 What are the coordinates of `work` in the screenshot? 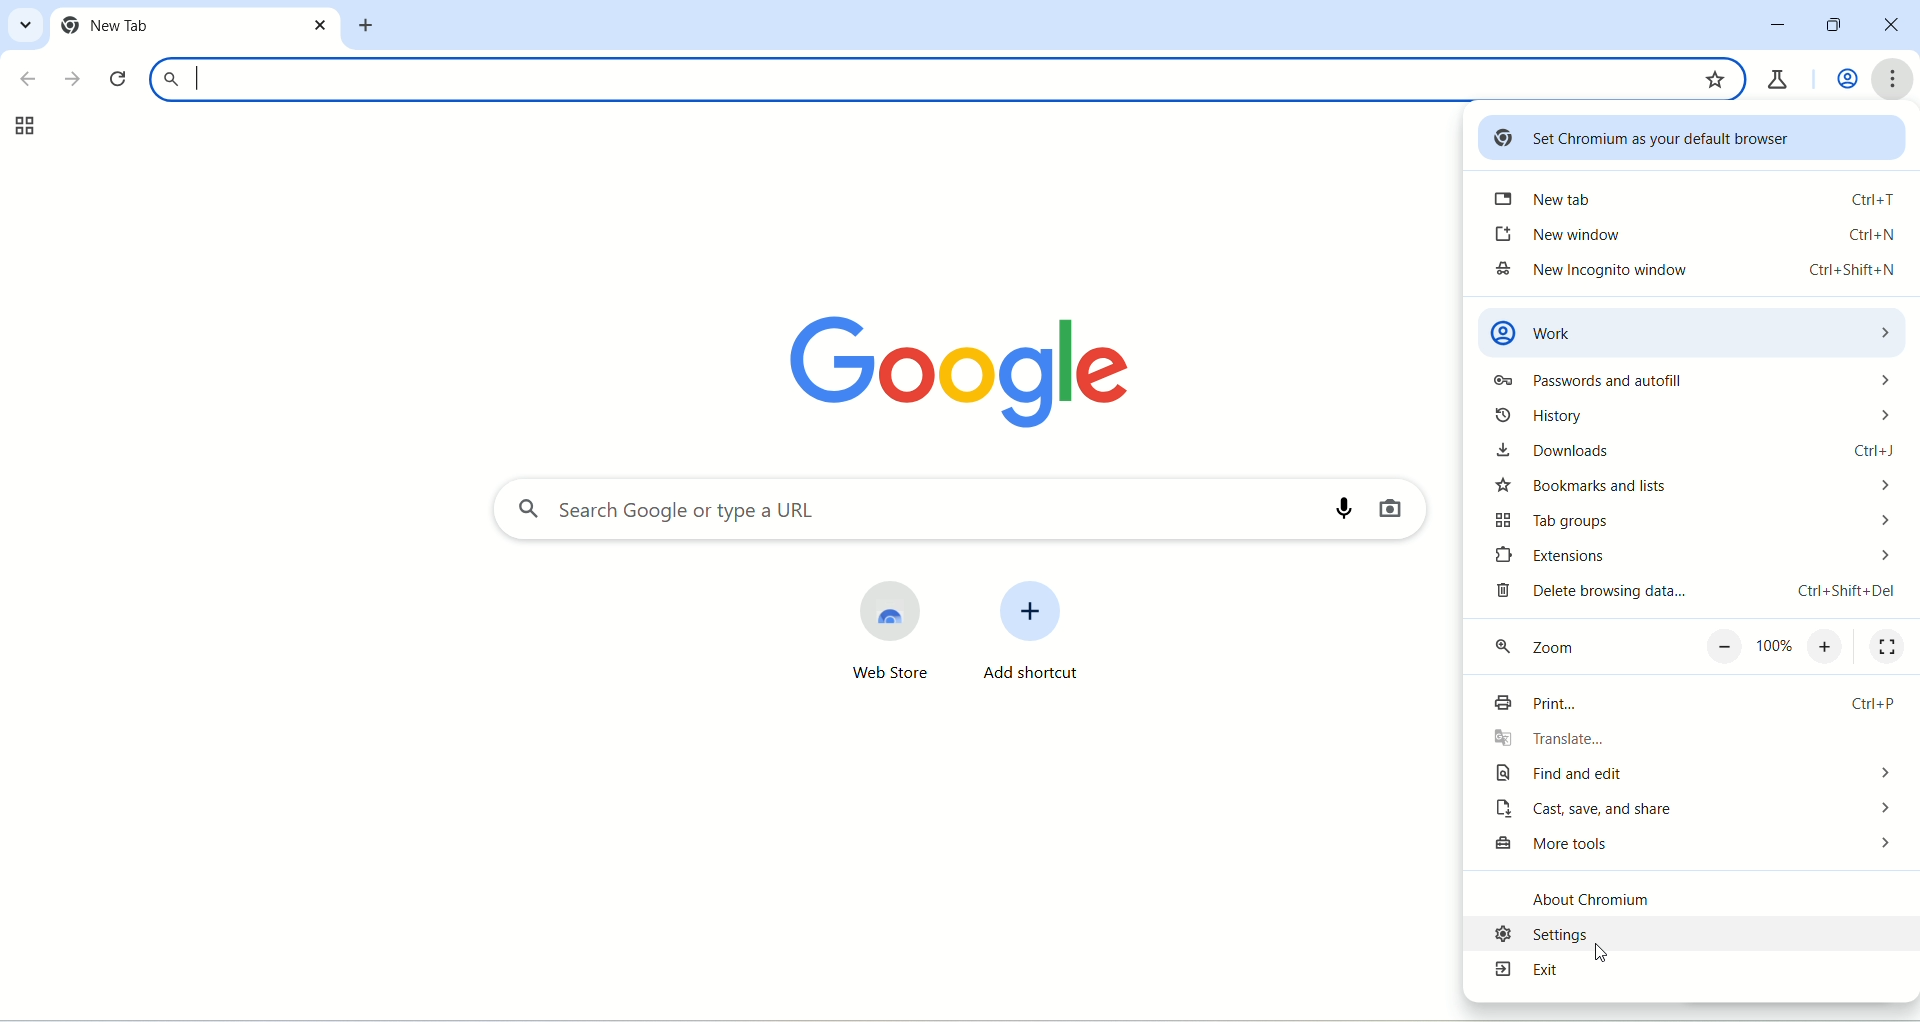 It's located at (1841, 79).